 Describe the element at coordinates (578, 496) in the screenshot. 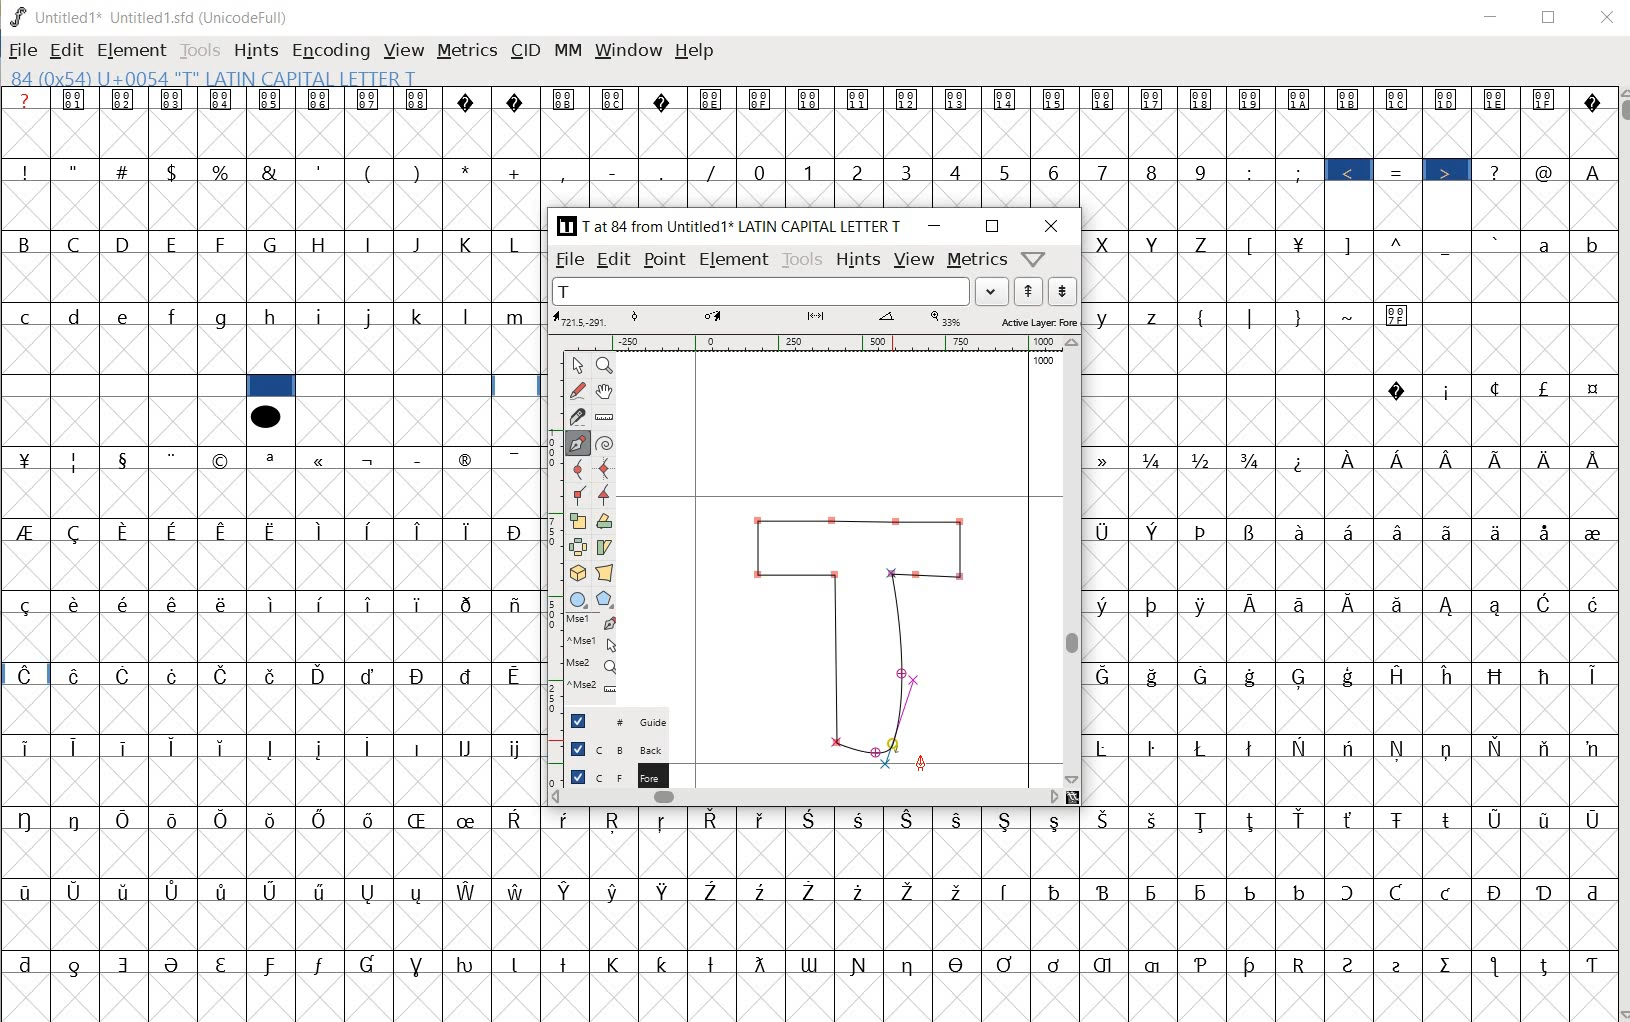

I see `corner` at that location.